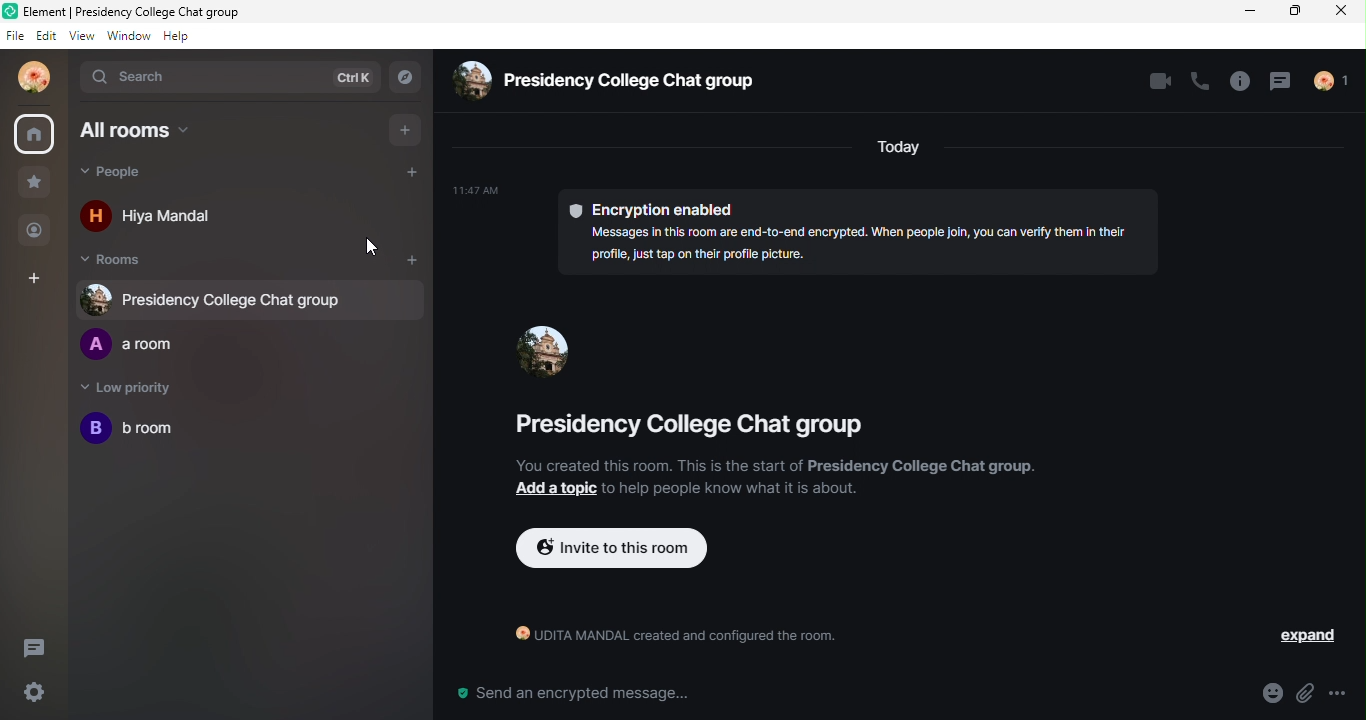 The height and width of the screenshot is (720, 1366). What do you see at coordinates (679, 431) in the screenshot?
I see `presidency college chat group` at bounding box center [679, 431].